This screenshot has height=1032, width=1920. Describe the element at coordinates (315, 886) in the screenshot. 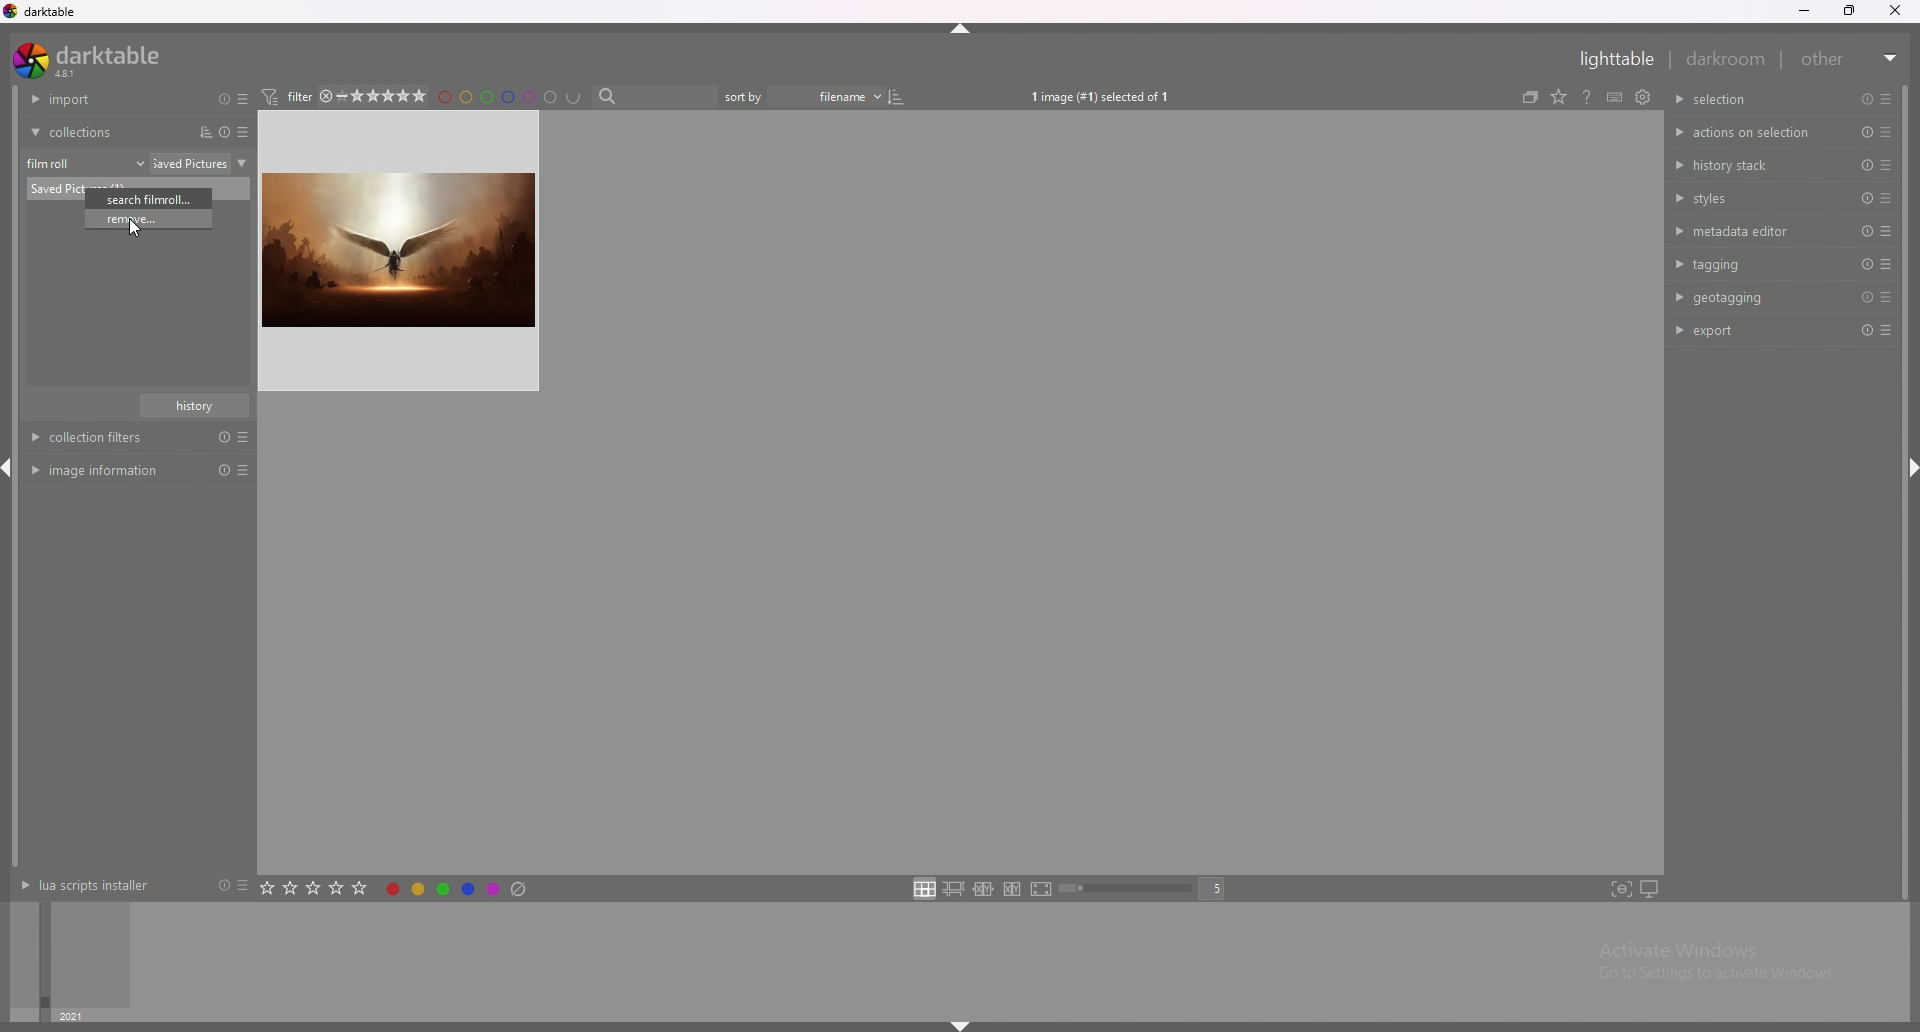

I see `rate` at that location.